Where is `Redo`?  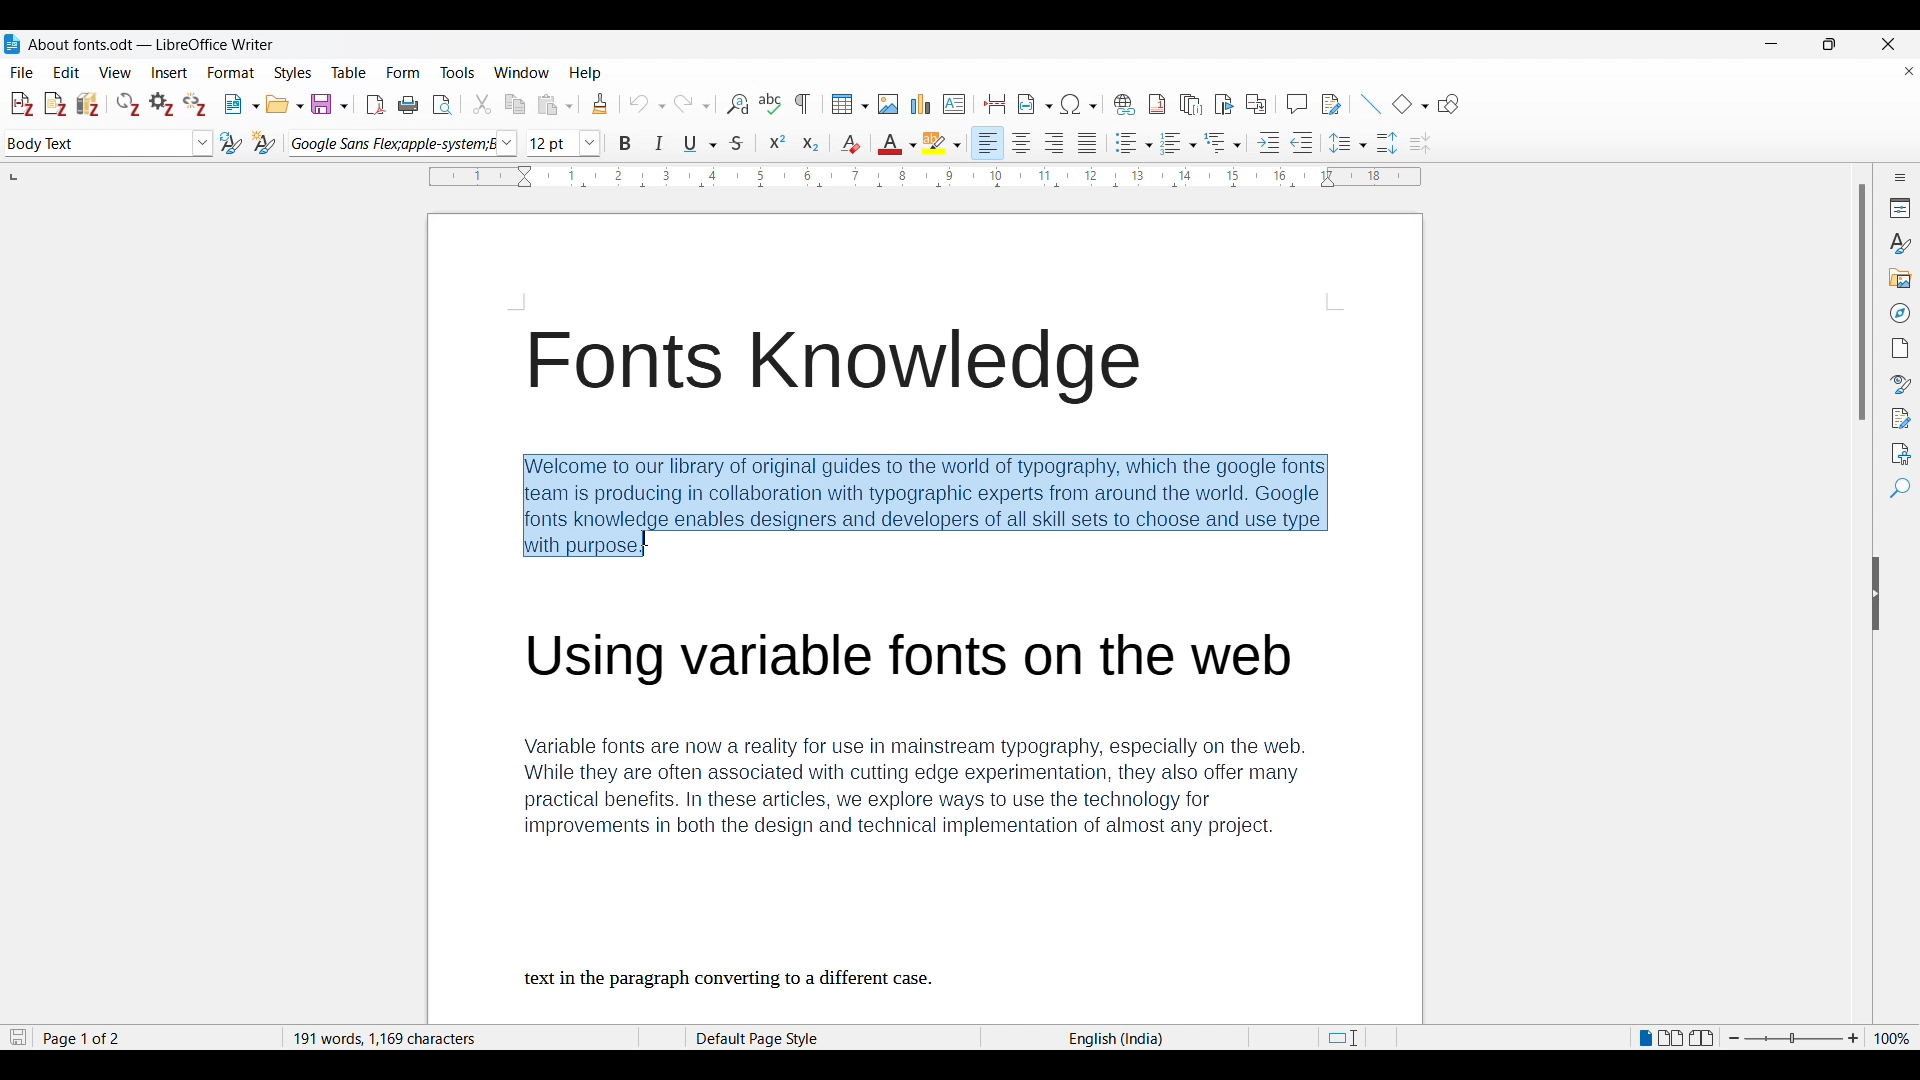
Redo is located at coordinates (692, 104).